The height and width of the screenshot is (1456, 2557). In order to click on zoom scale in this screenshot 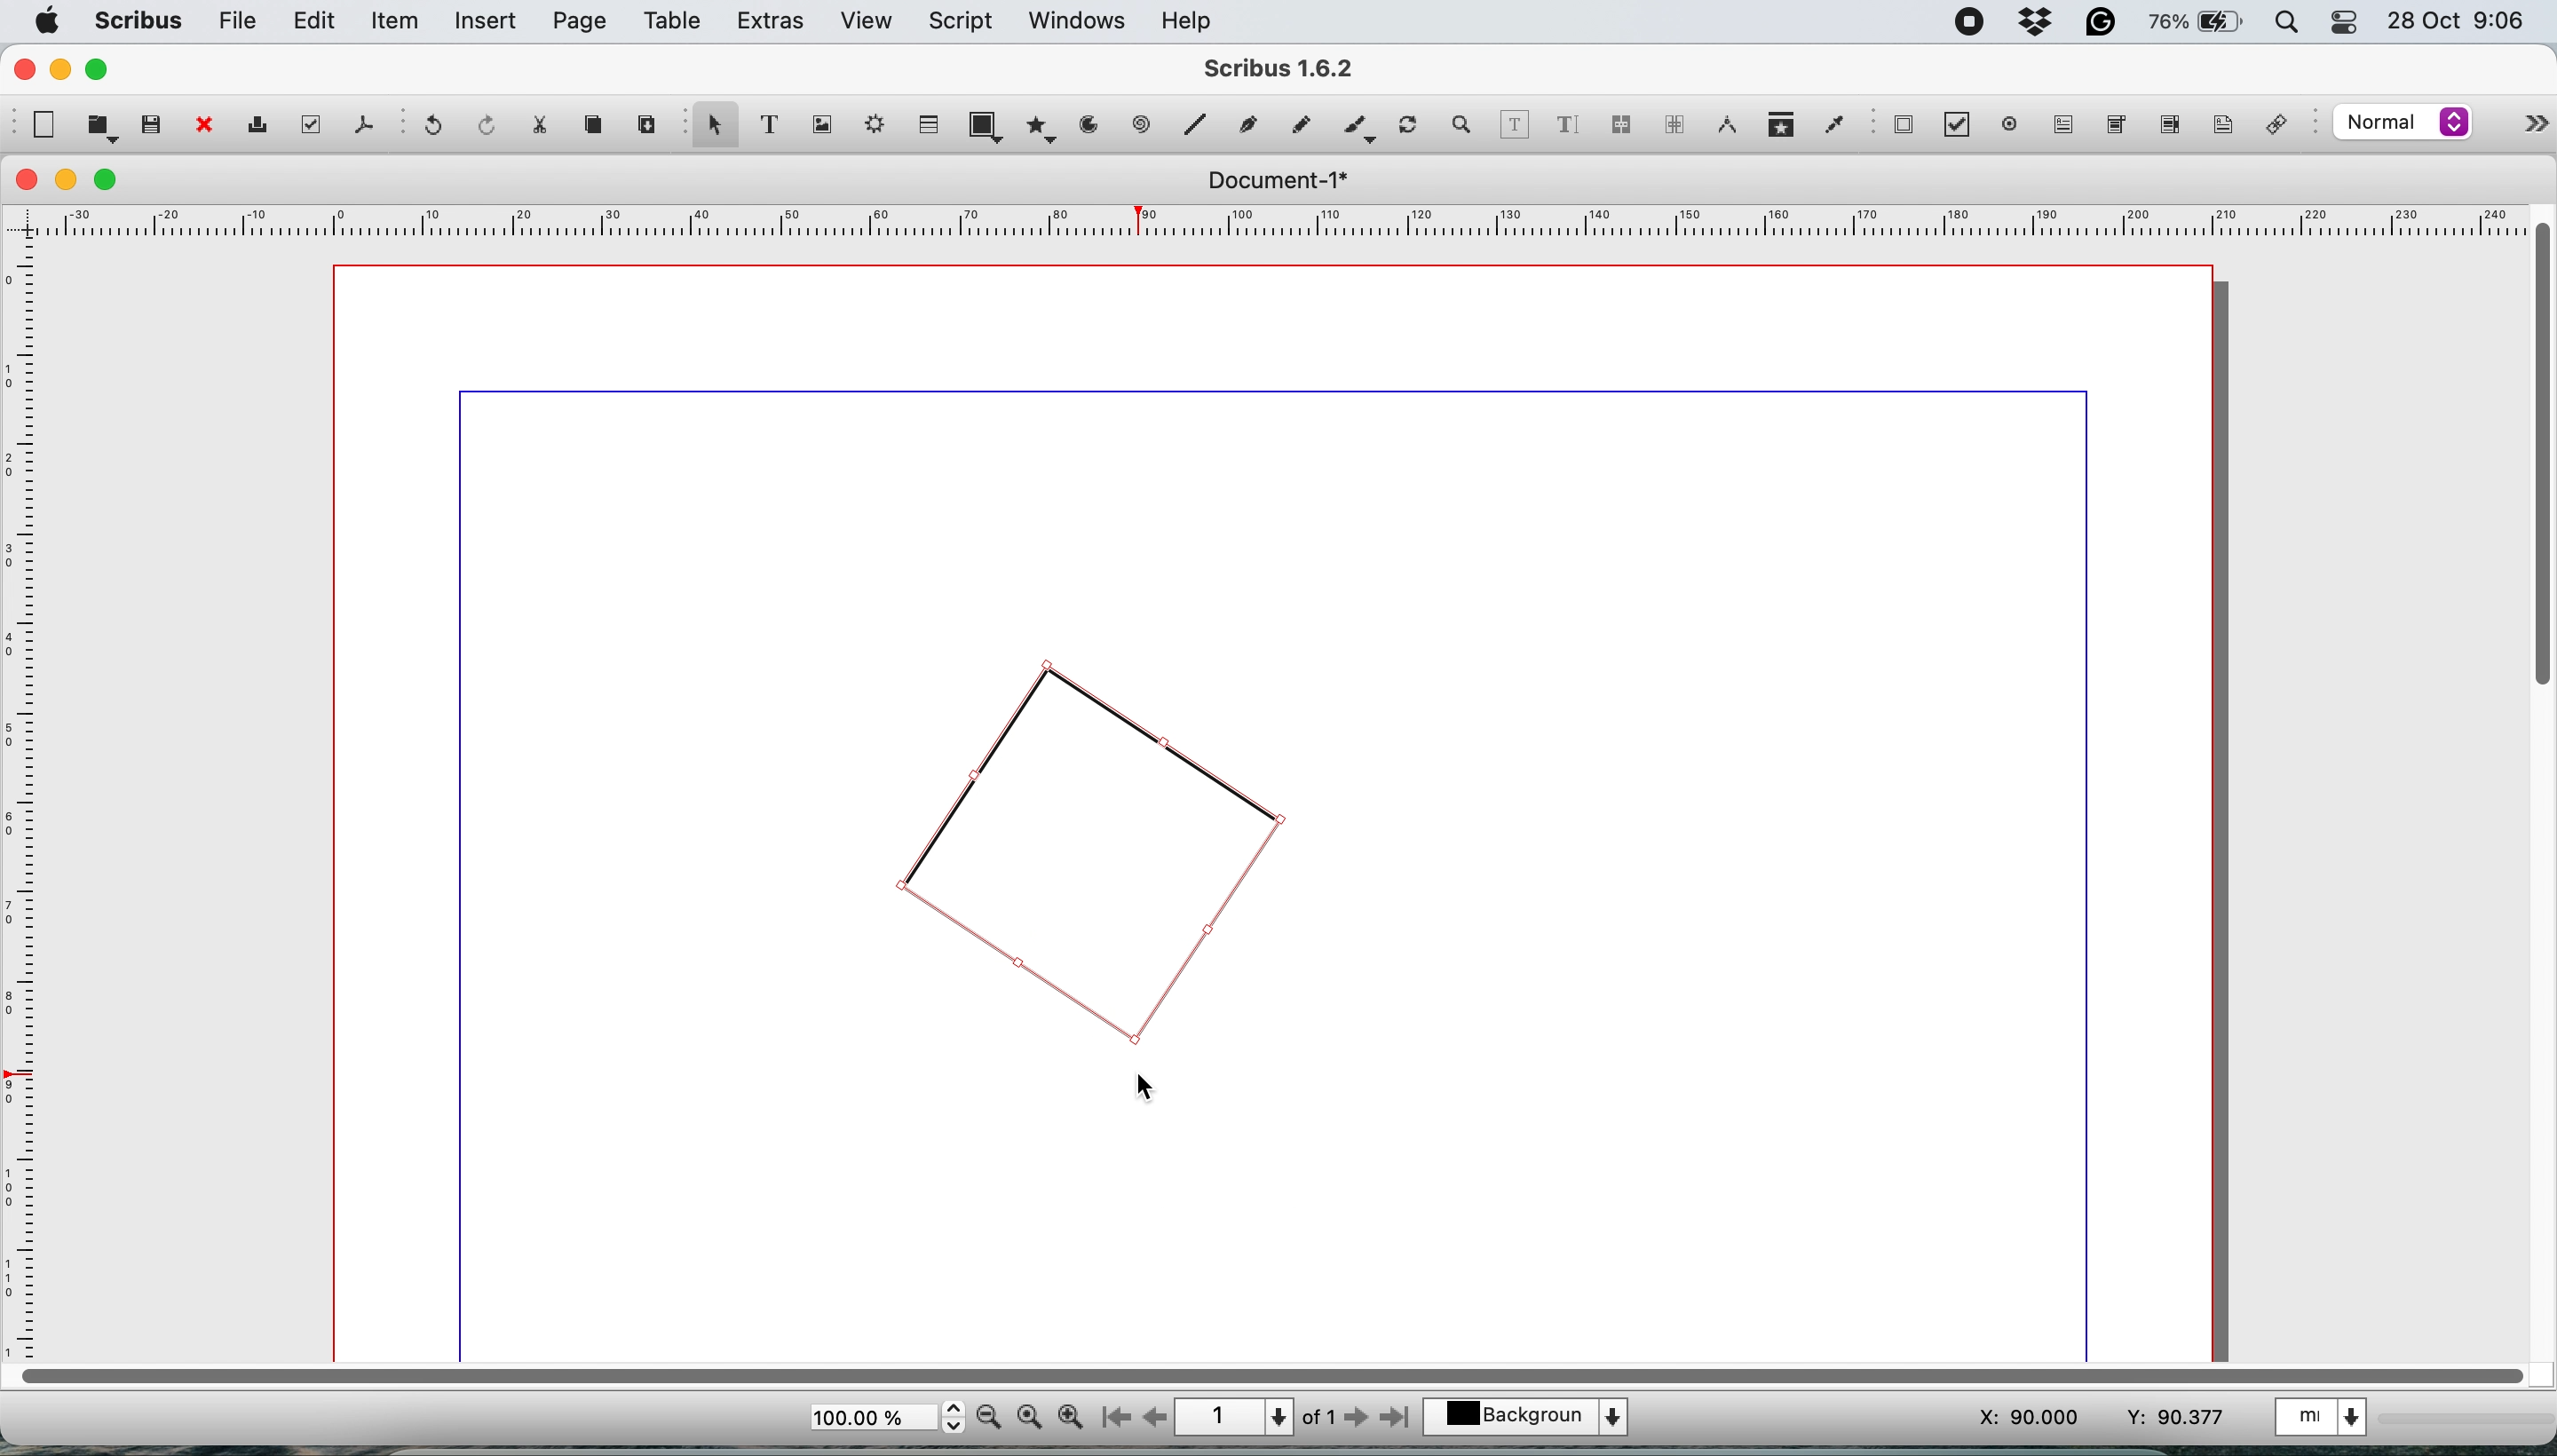, I will do `click(885, 1418)`.